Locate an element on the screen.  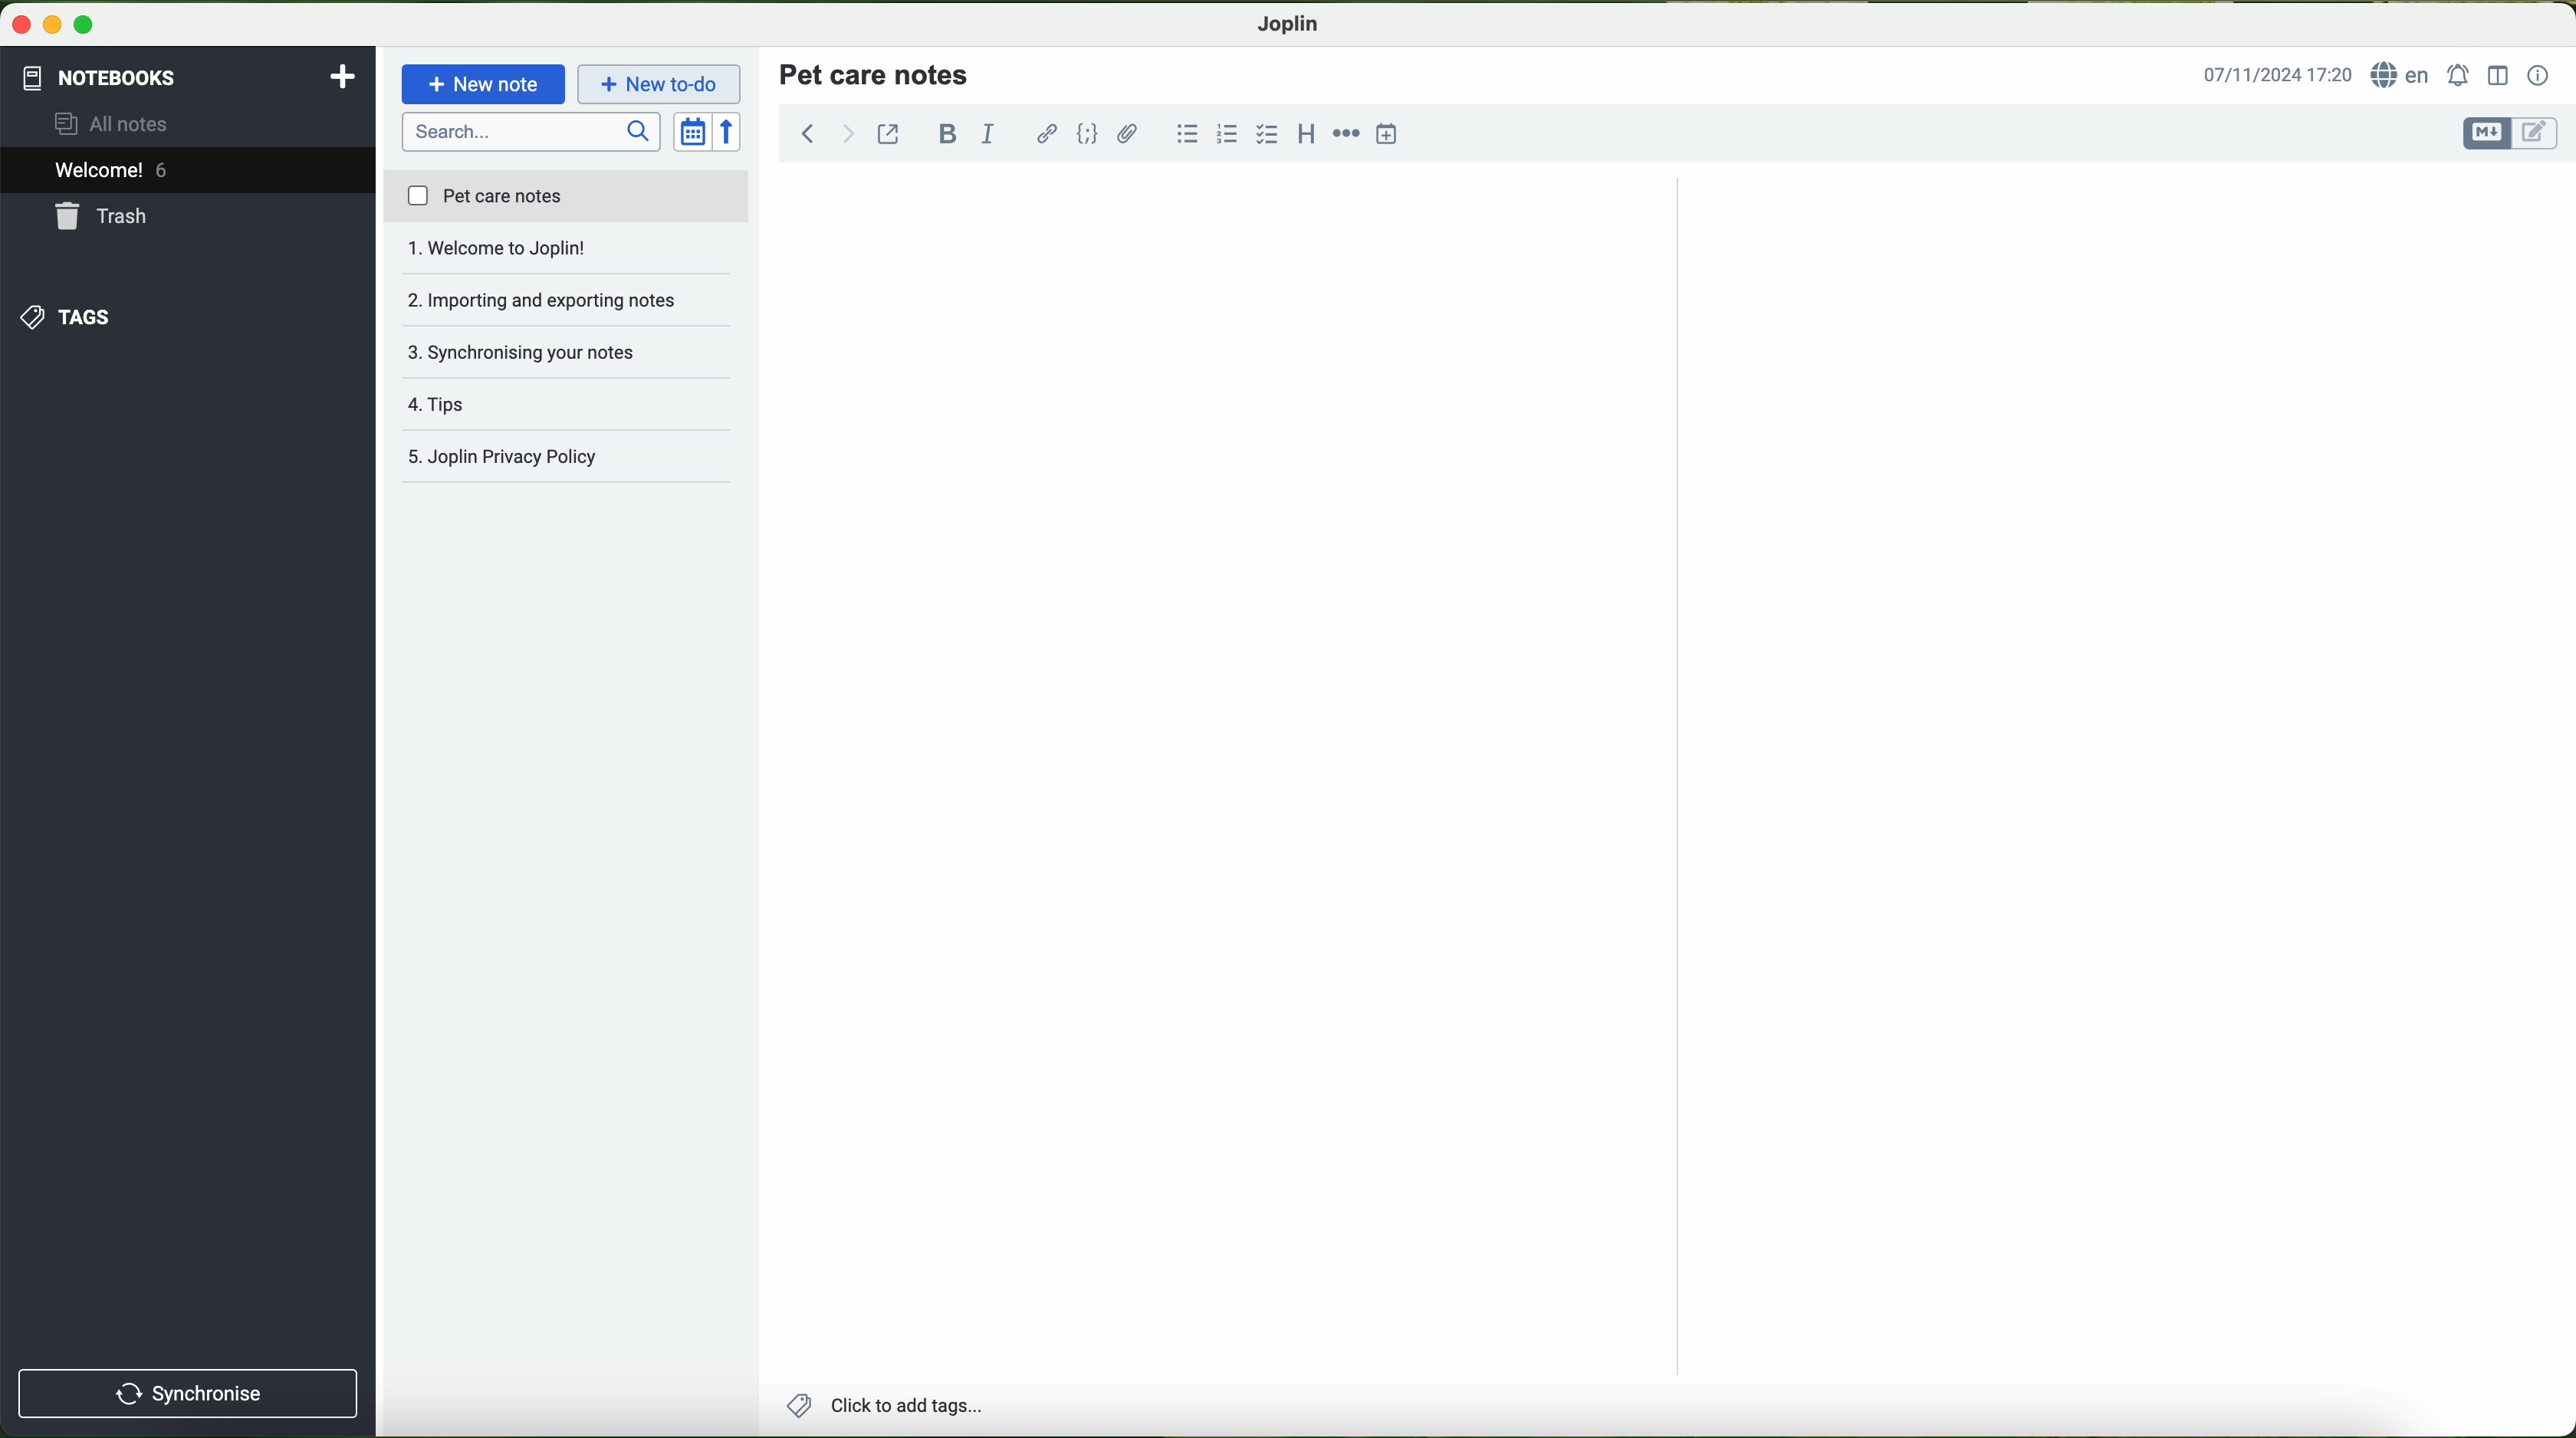
add tags is located at coordinates (884, 1408).